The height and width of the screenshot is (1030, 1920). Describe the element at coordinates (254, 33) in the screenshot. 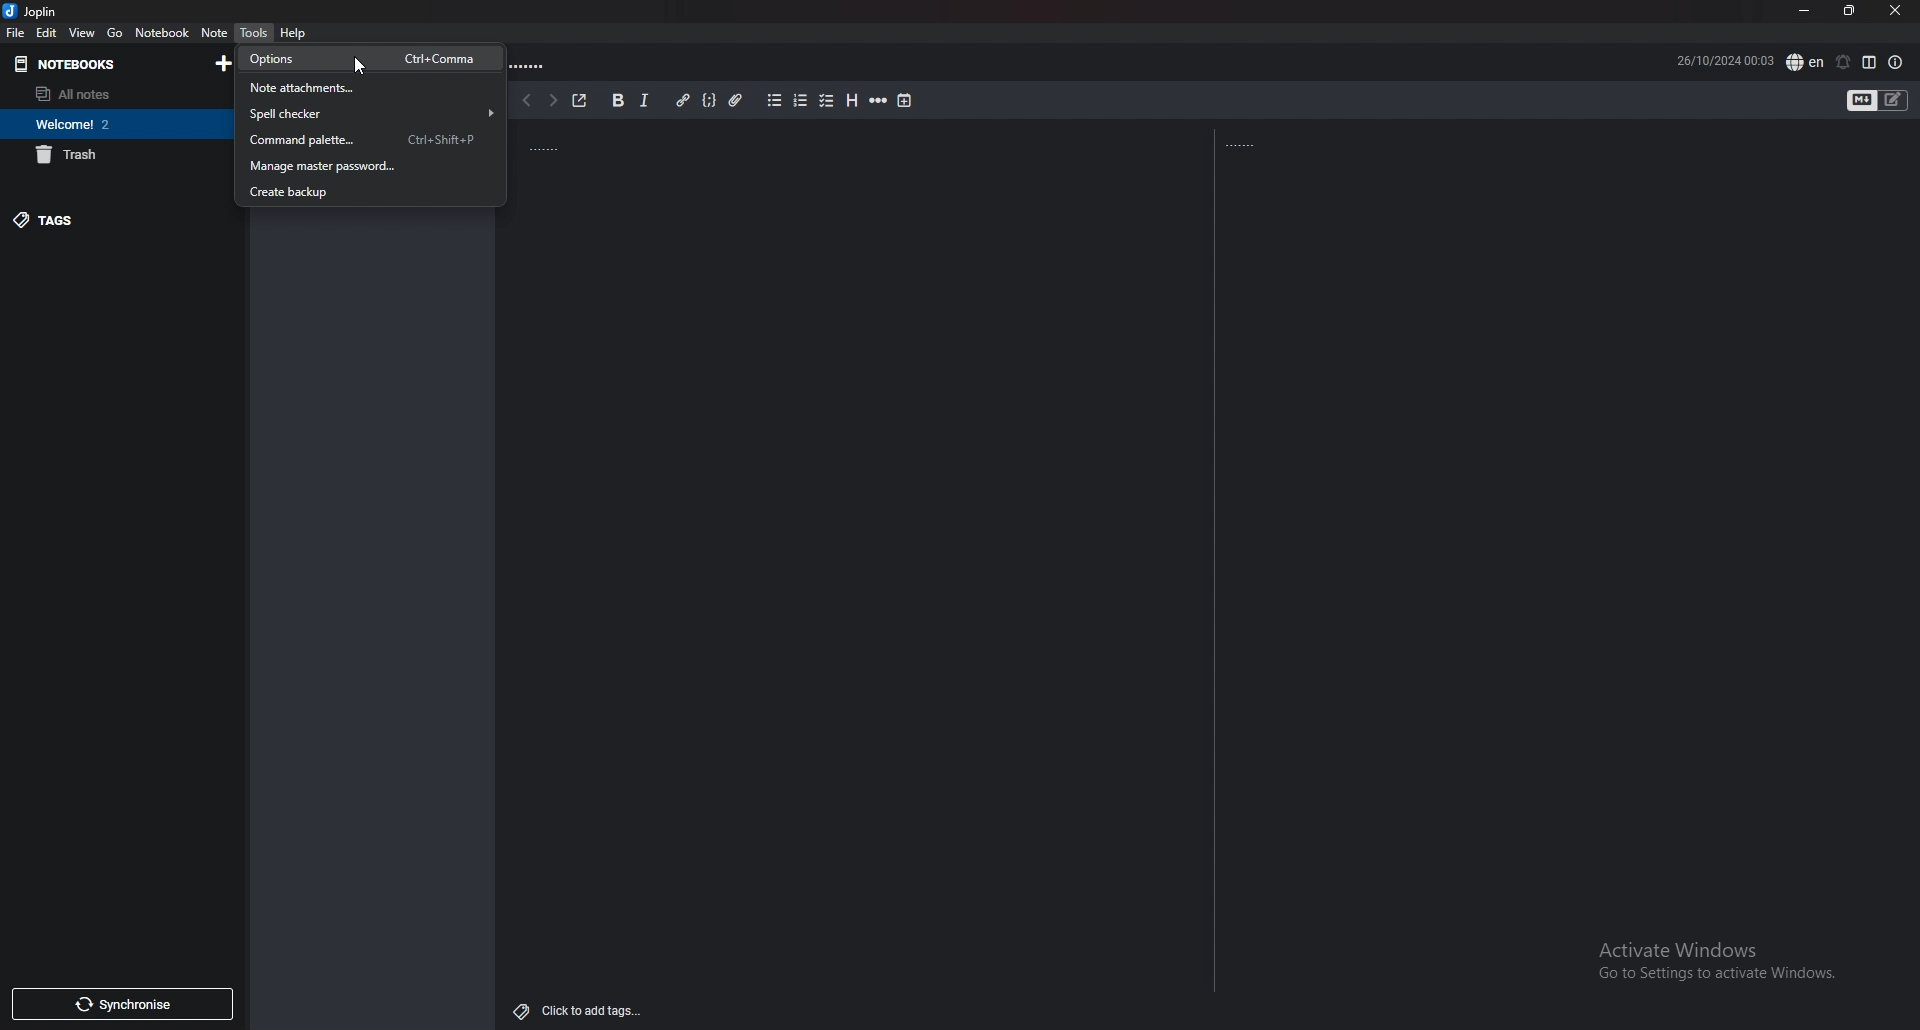

I see `tools` at that location.